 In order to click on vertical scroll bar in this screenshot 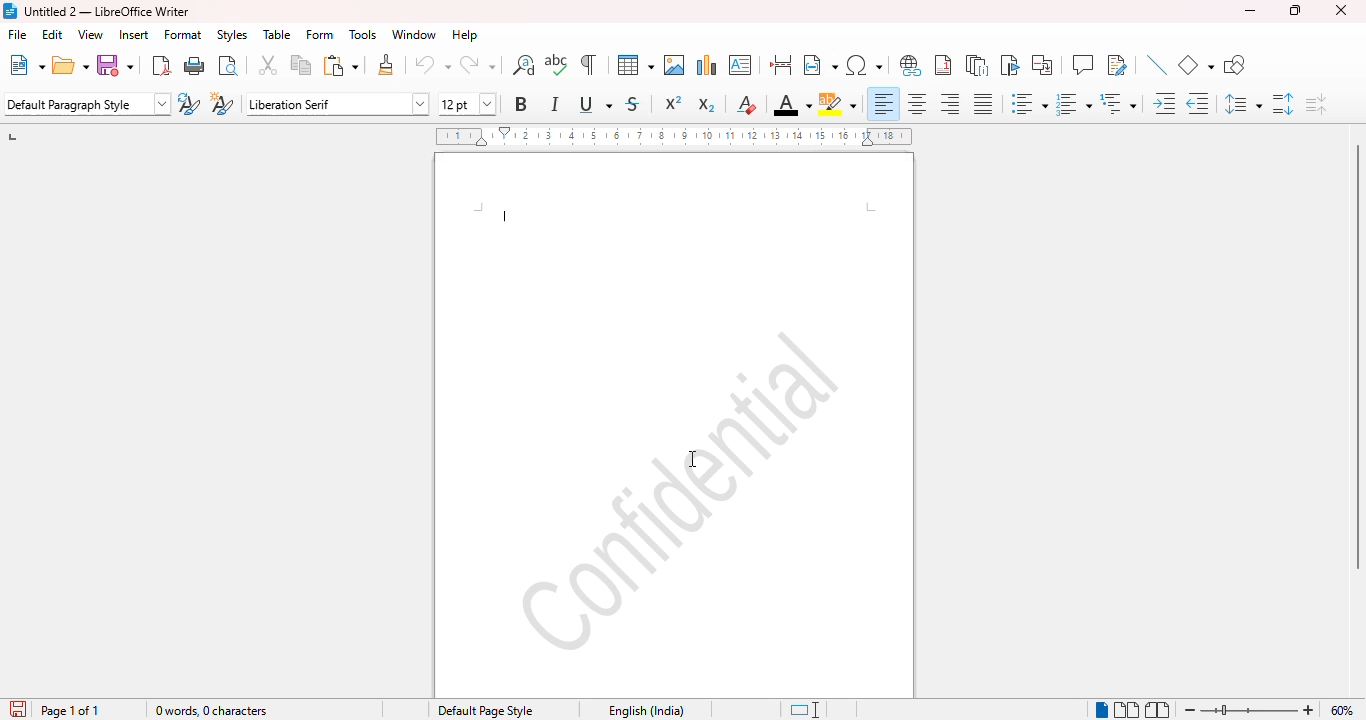, I will do `click(1357, 357)`.